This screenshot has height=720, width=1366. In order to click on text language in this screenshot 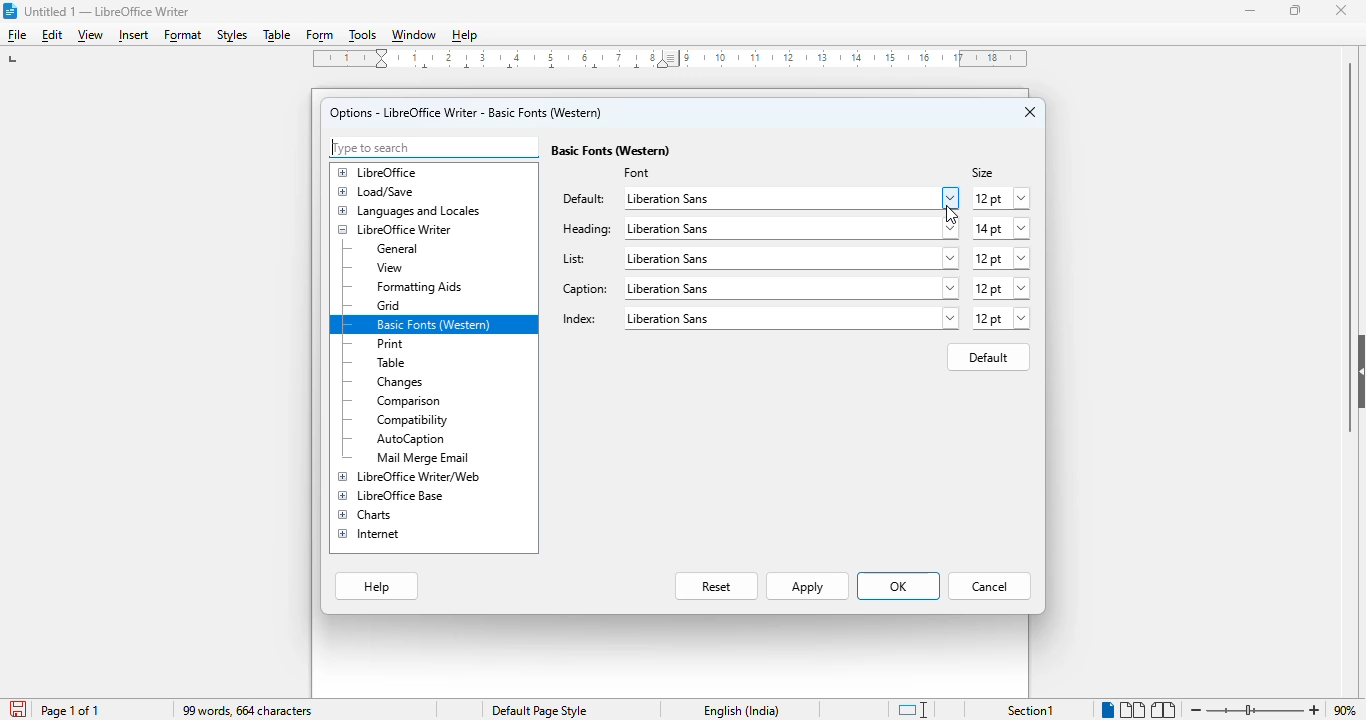, I will do `click(743, 710)`.